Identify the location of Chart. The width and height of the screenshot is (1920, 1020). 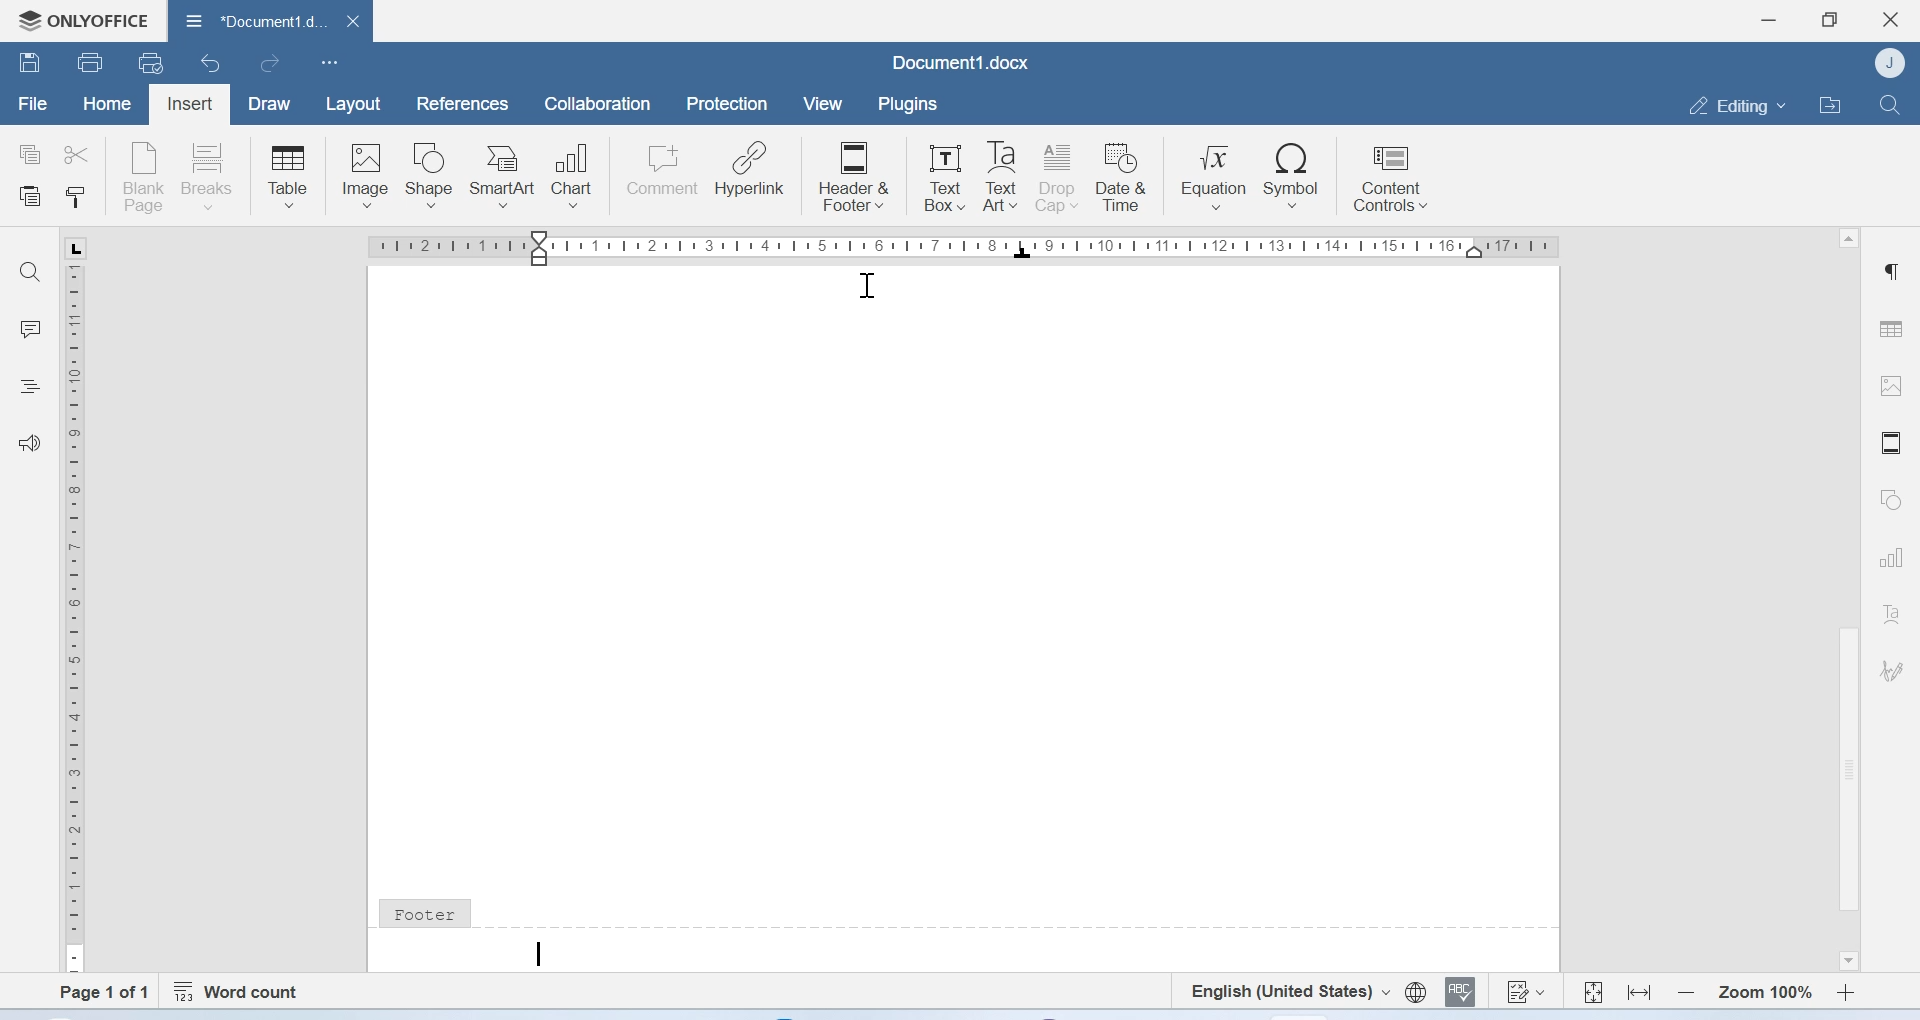
(579, 172).